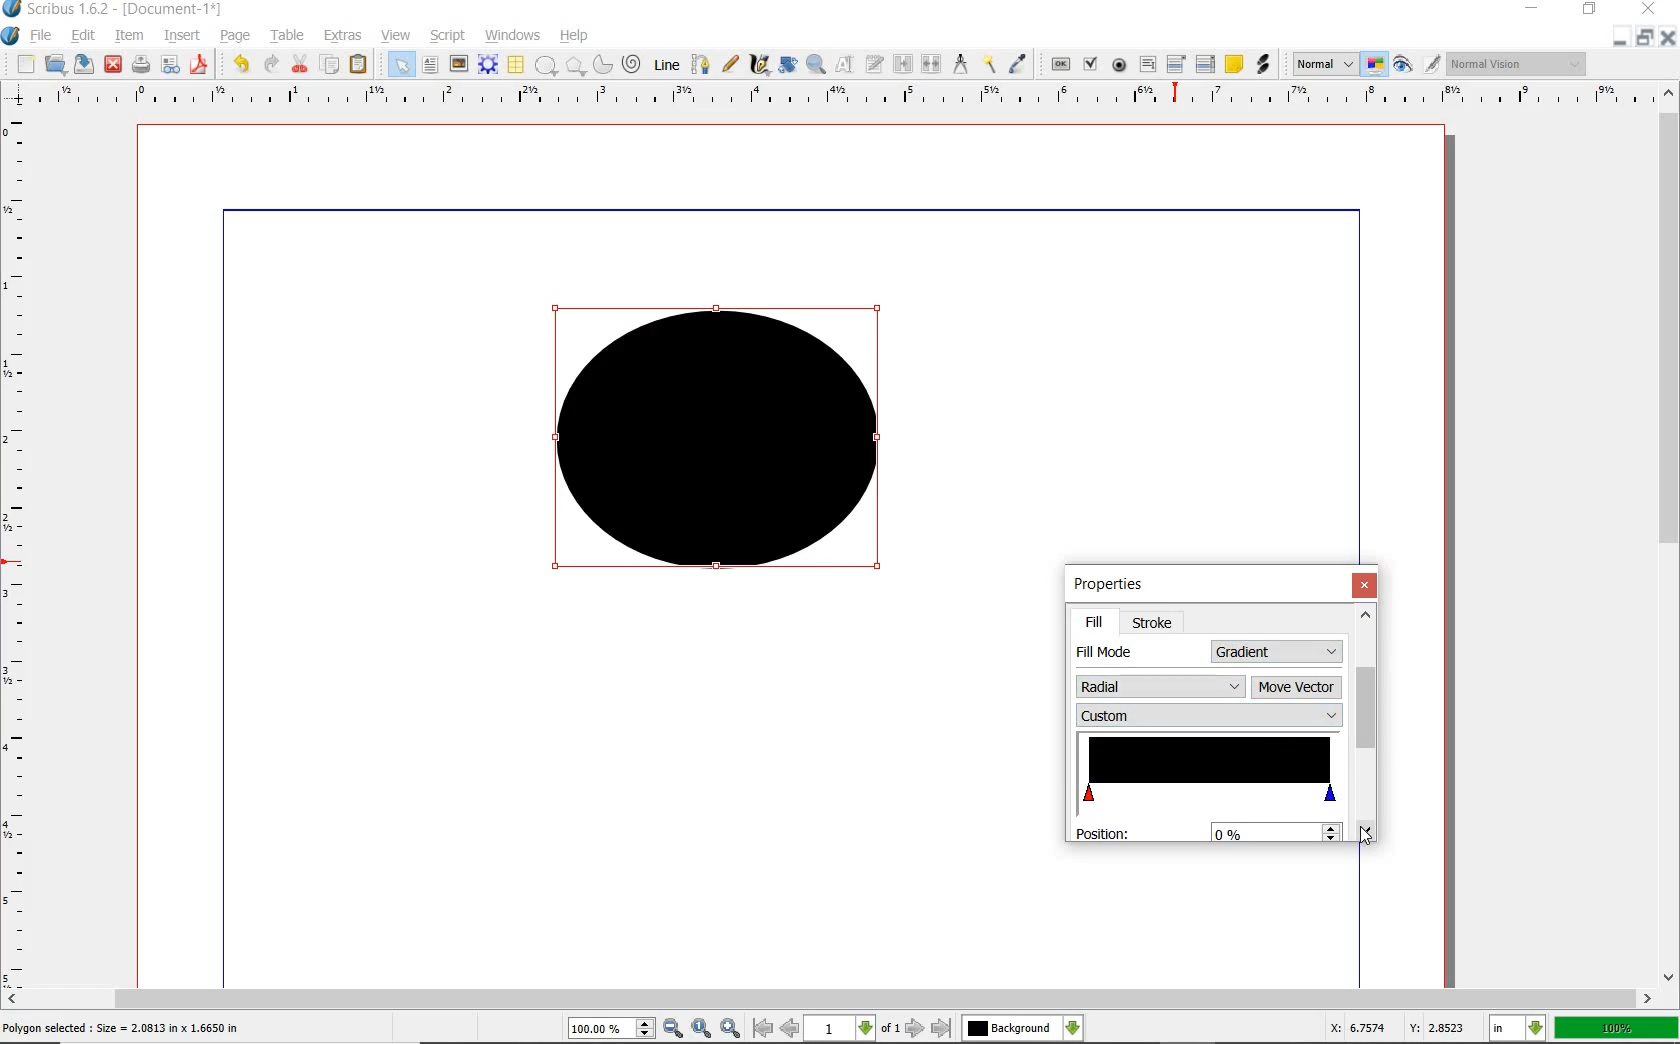 The width and height of the screenshot is (1680, 1044). I want to click on position, so click(1105, 832).